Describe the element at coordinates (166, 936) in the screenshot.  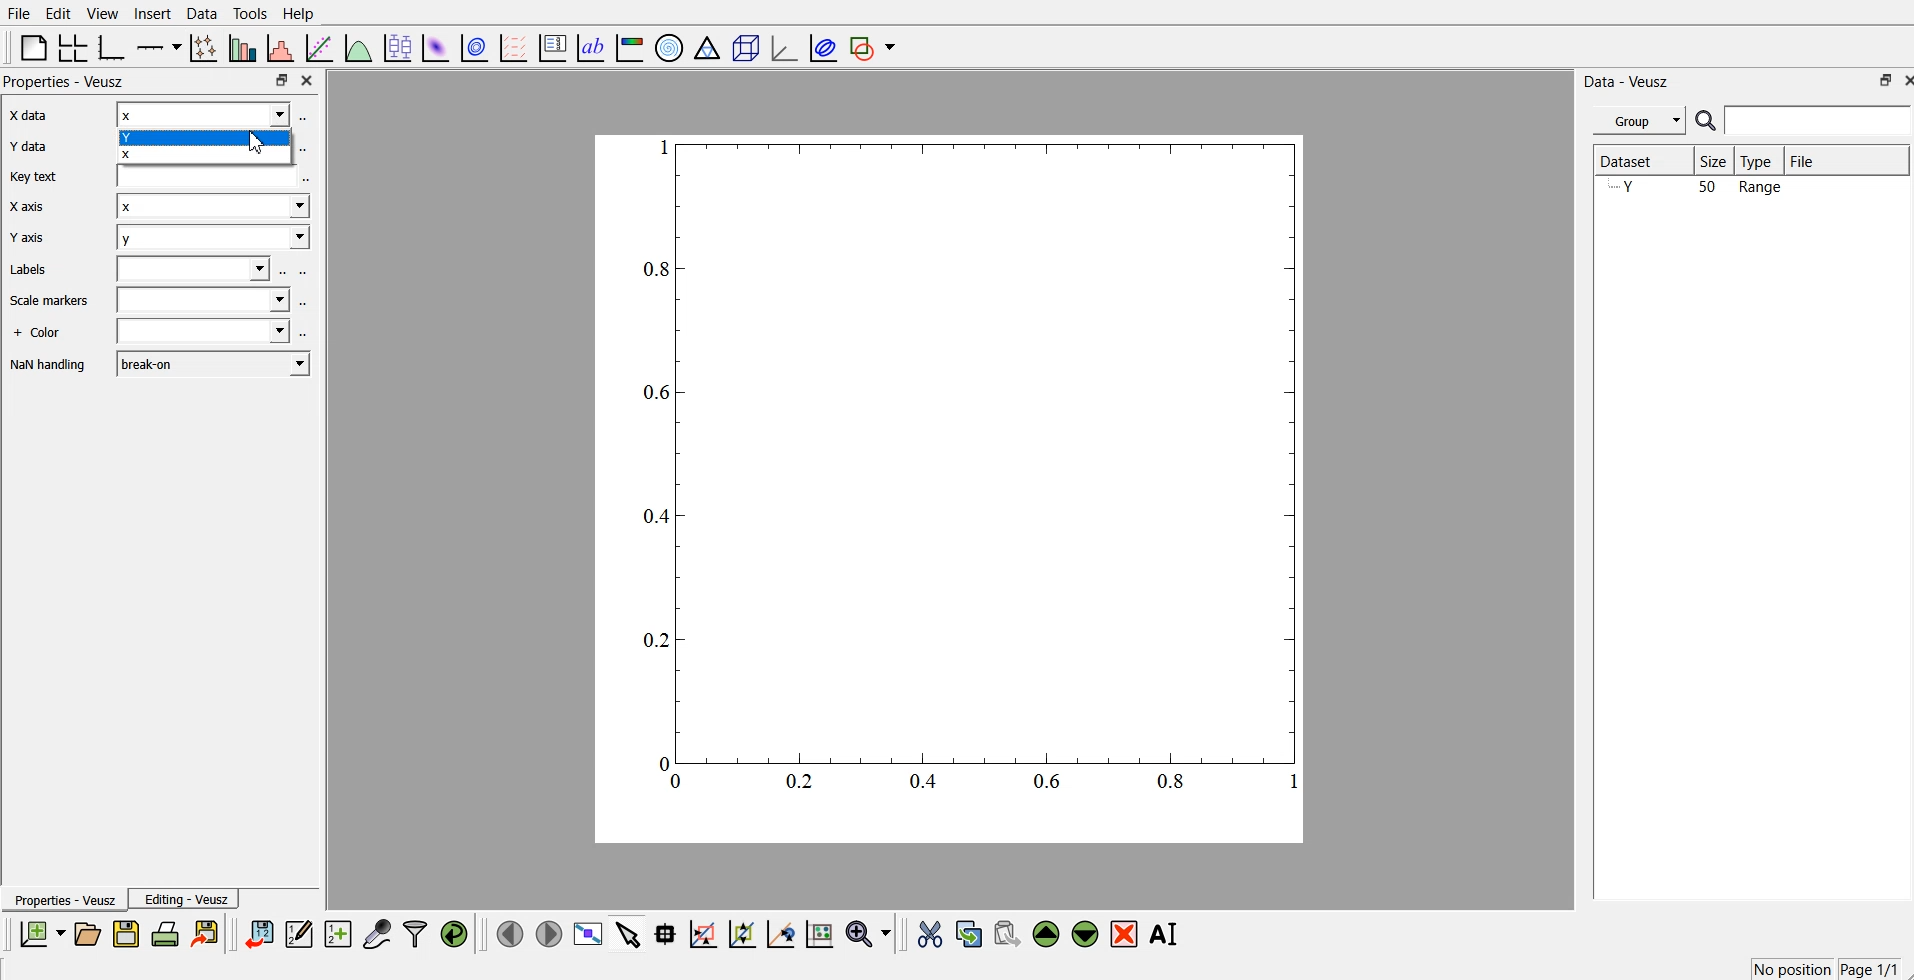
I see `print document` at that location.